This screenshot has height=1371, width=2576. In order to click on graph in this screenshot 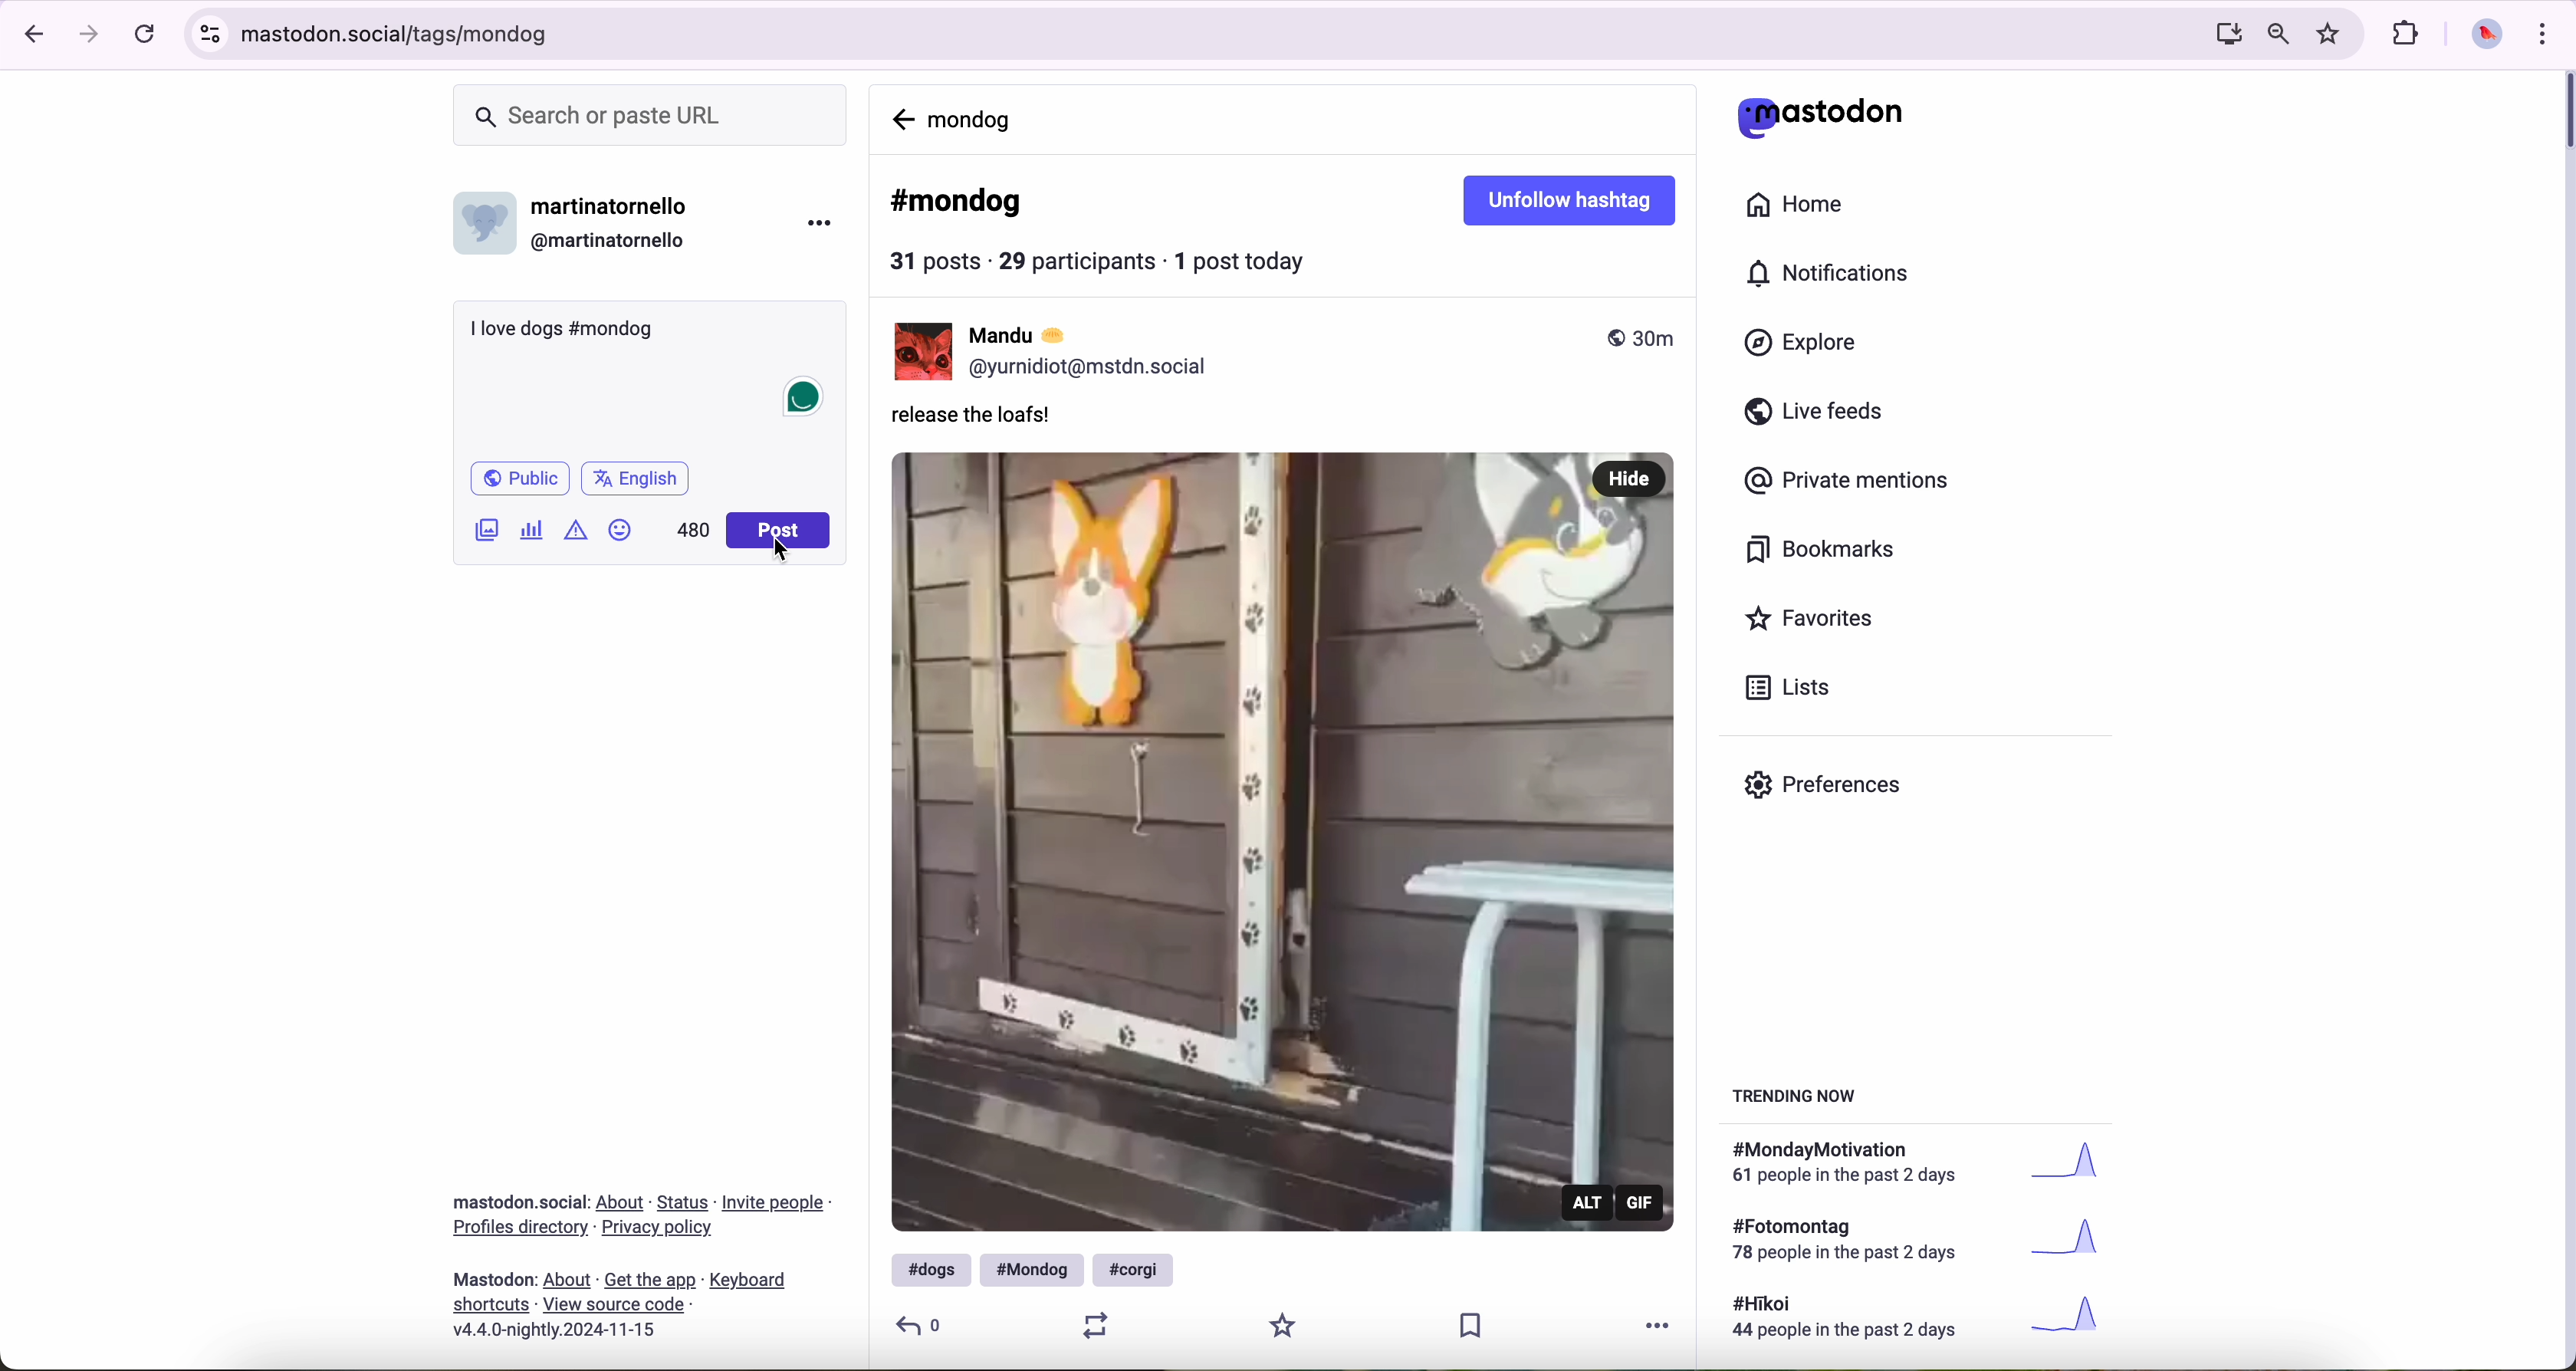, I will do `click(2076, 1243)`.